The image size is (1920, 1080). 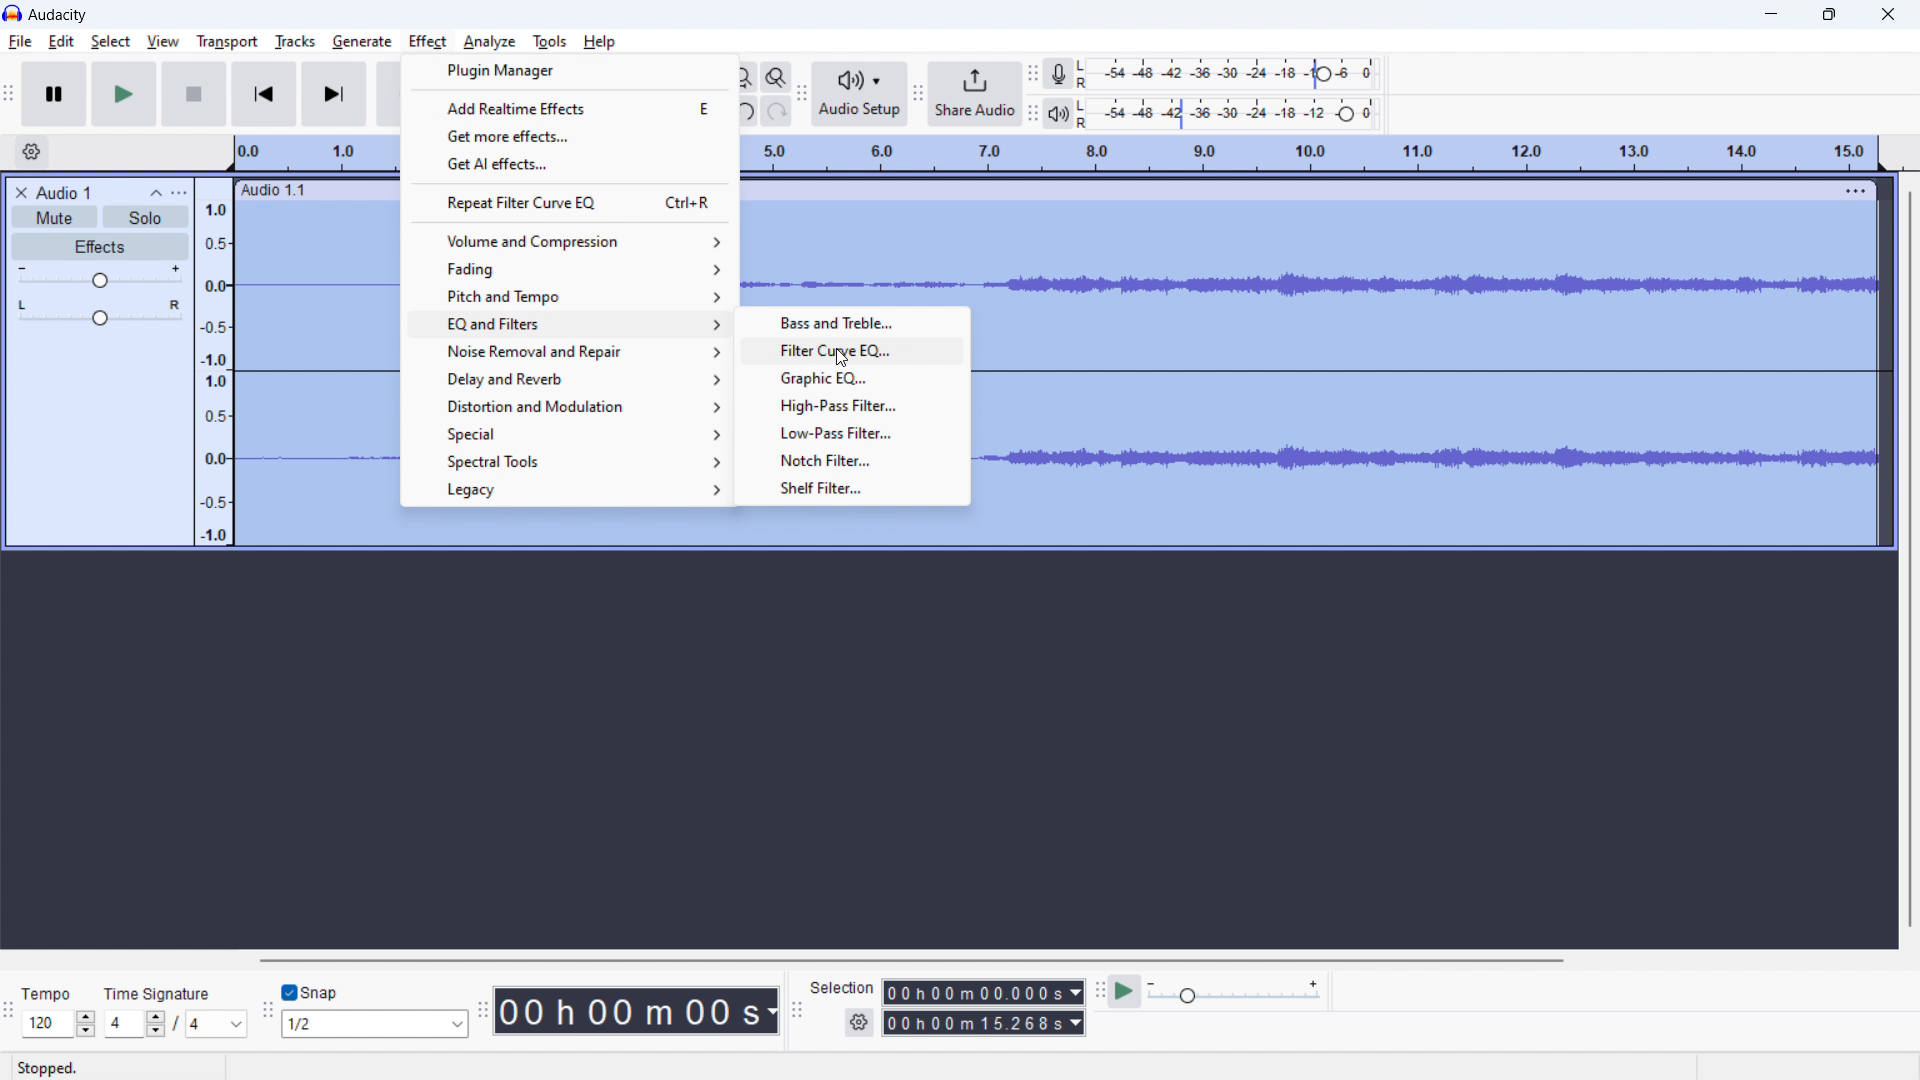 I want to click on fading, so click(x=569, y=270).